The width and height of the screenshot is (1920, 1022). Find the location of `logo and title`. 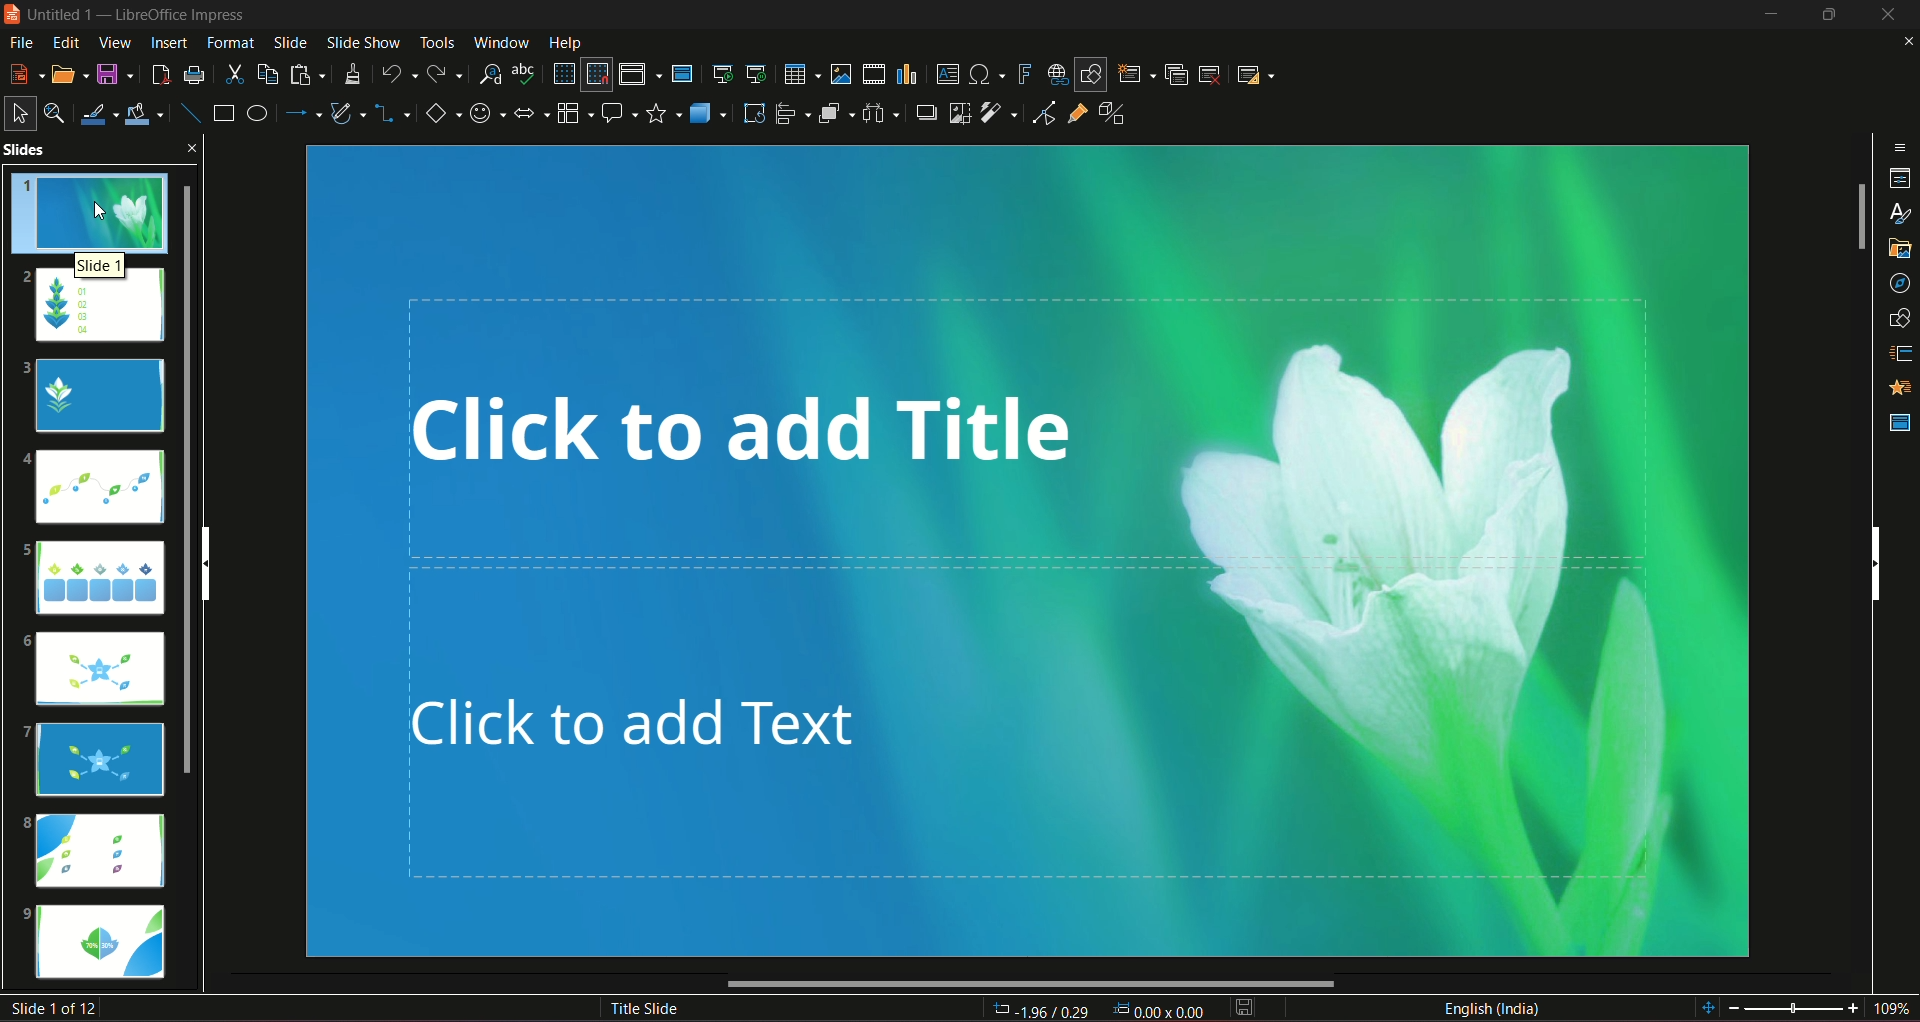

logo and title is located at coordinates (129, 18).